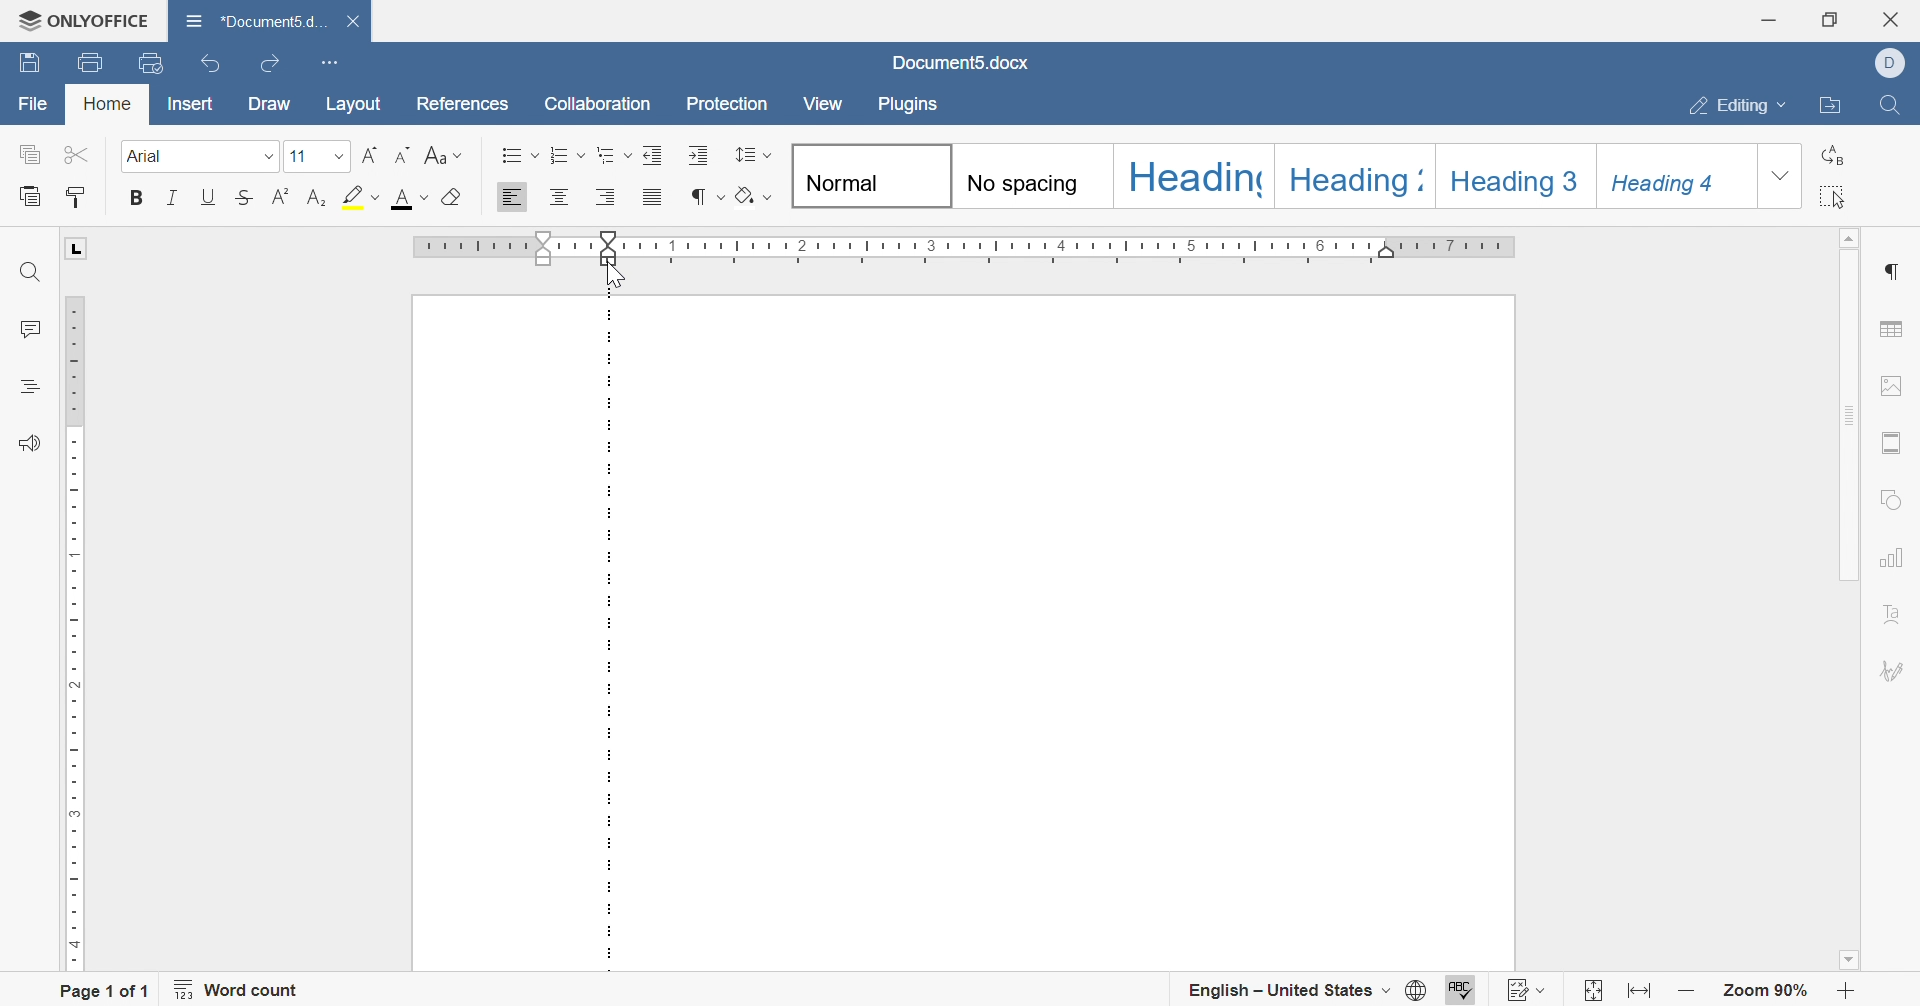 This screenshot has height=1006, width=1920. I want to click on draw, so click(268, 106).